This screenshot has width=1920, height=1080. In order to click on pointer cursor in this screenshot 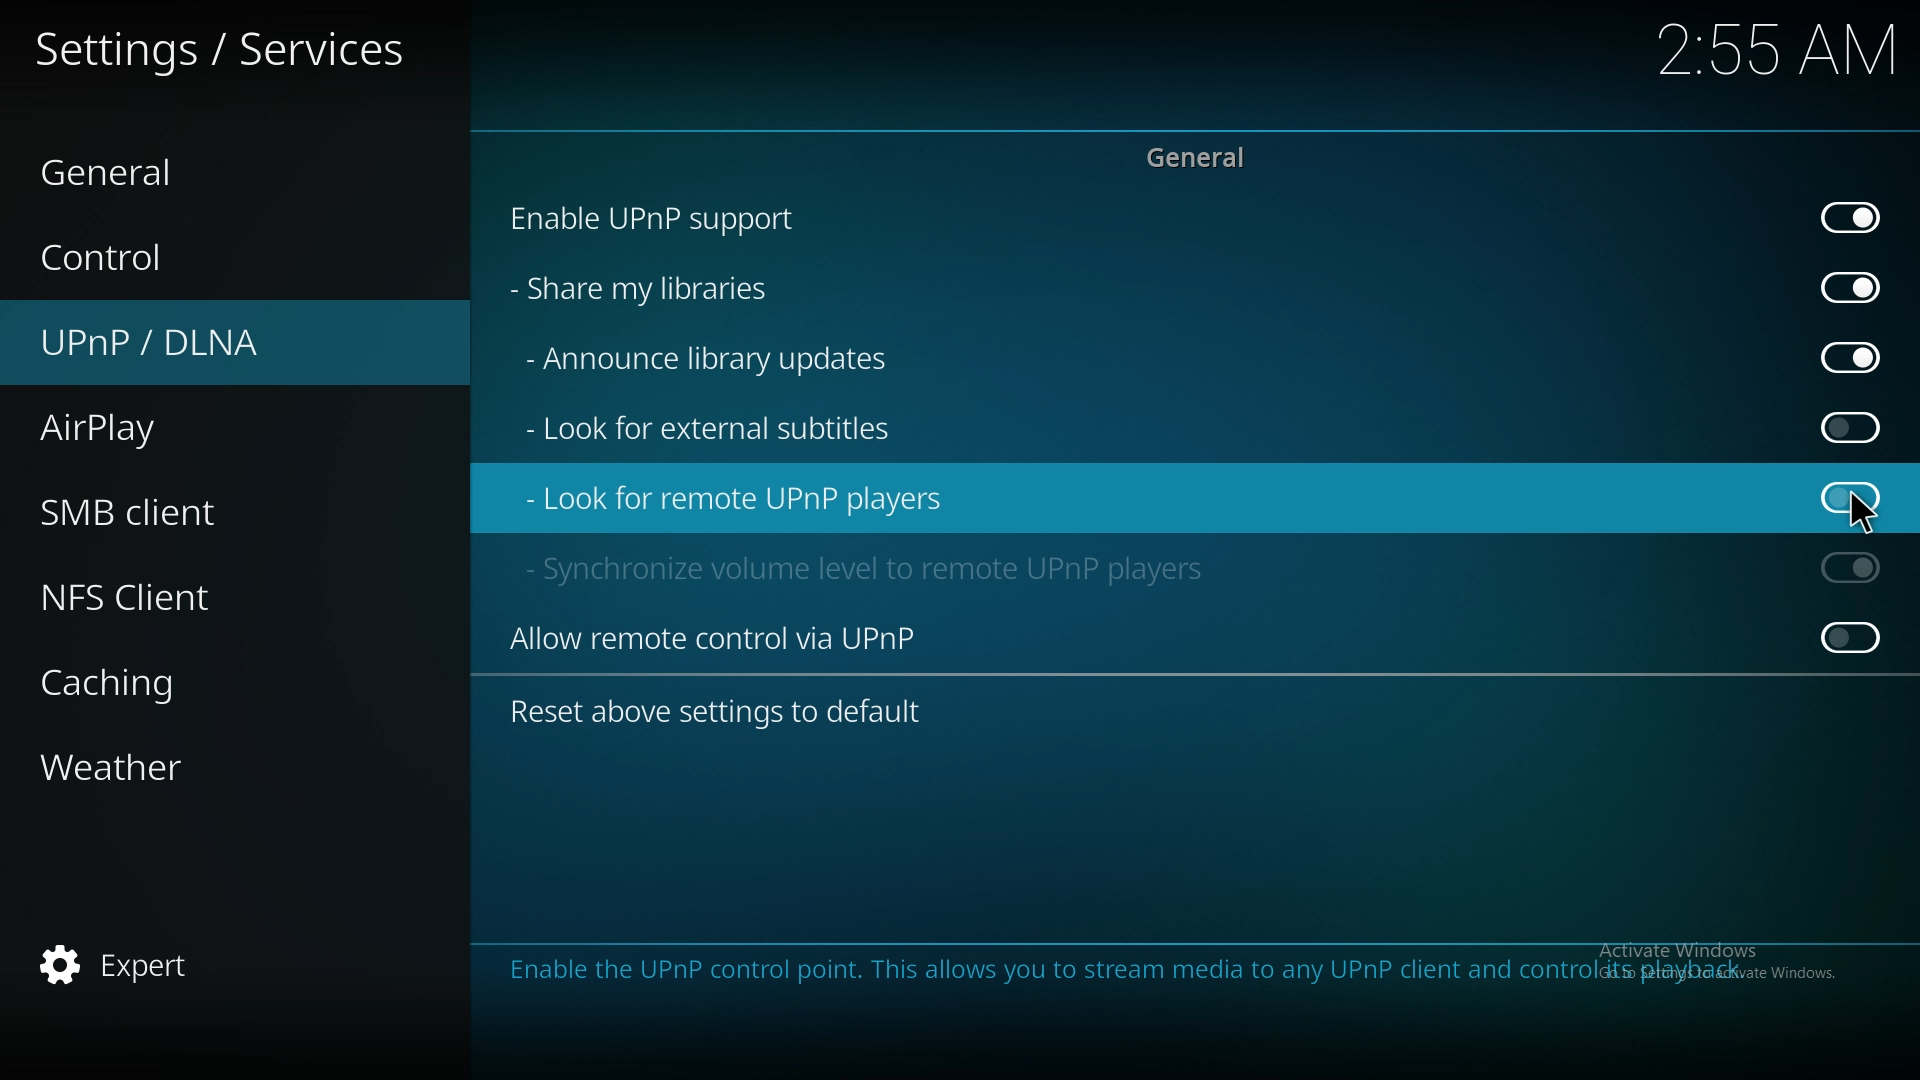, I will do `click(1863, 509)`.